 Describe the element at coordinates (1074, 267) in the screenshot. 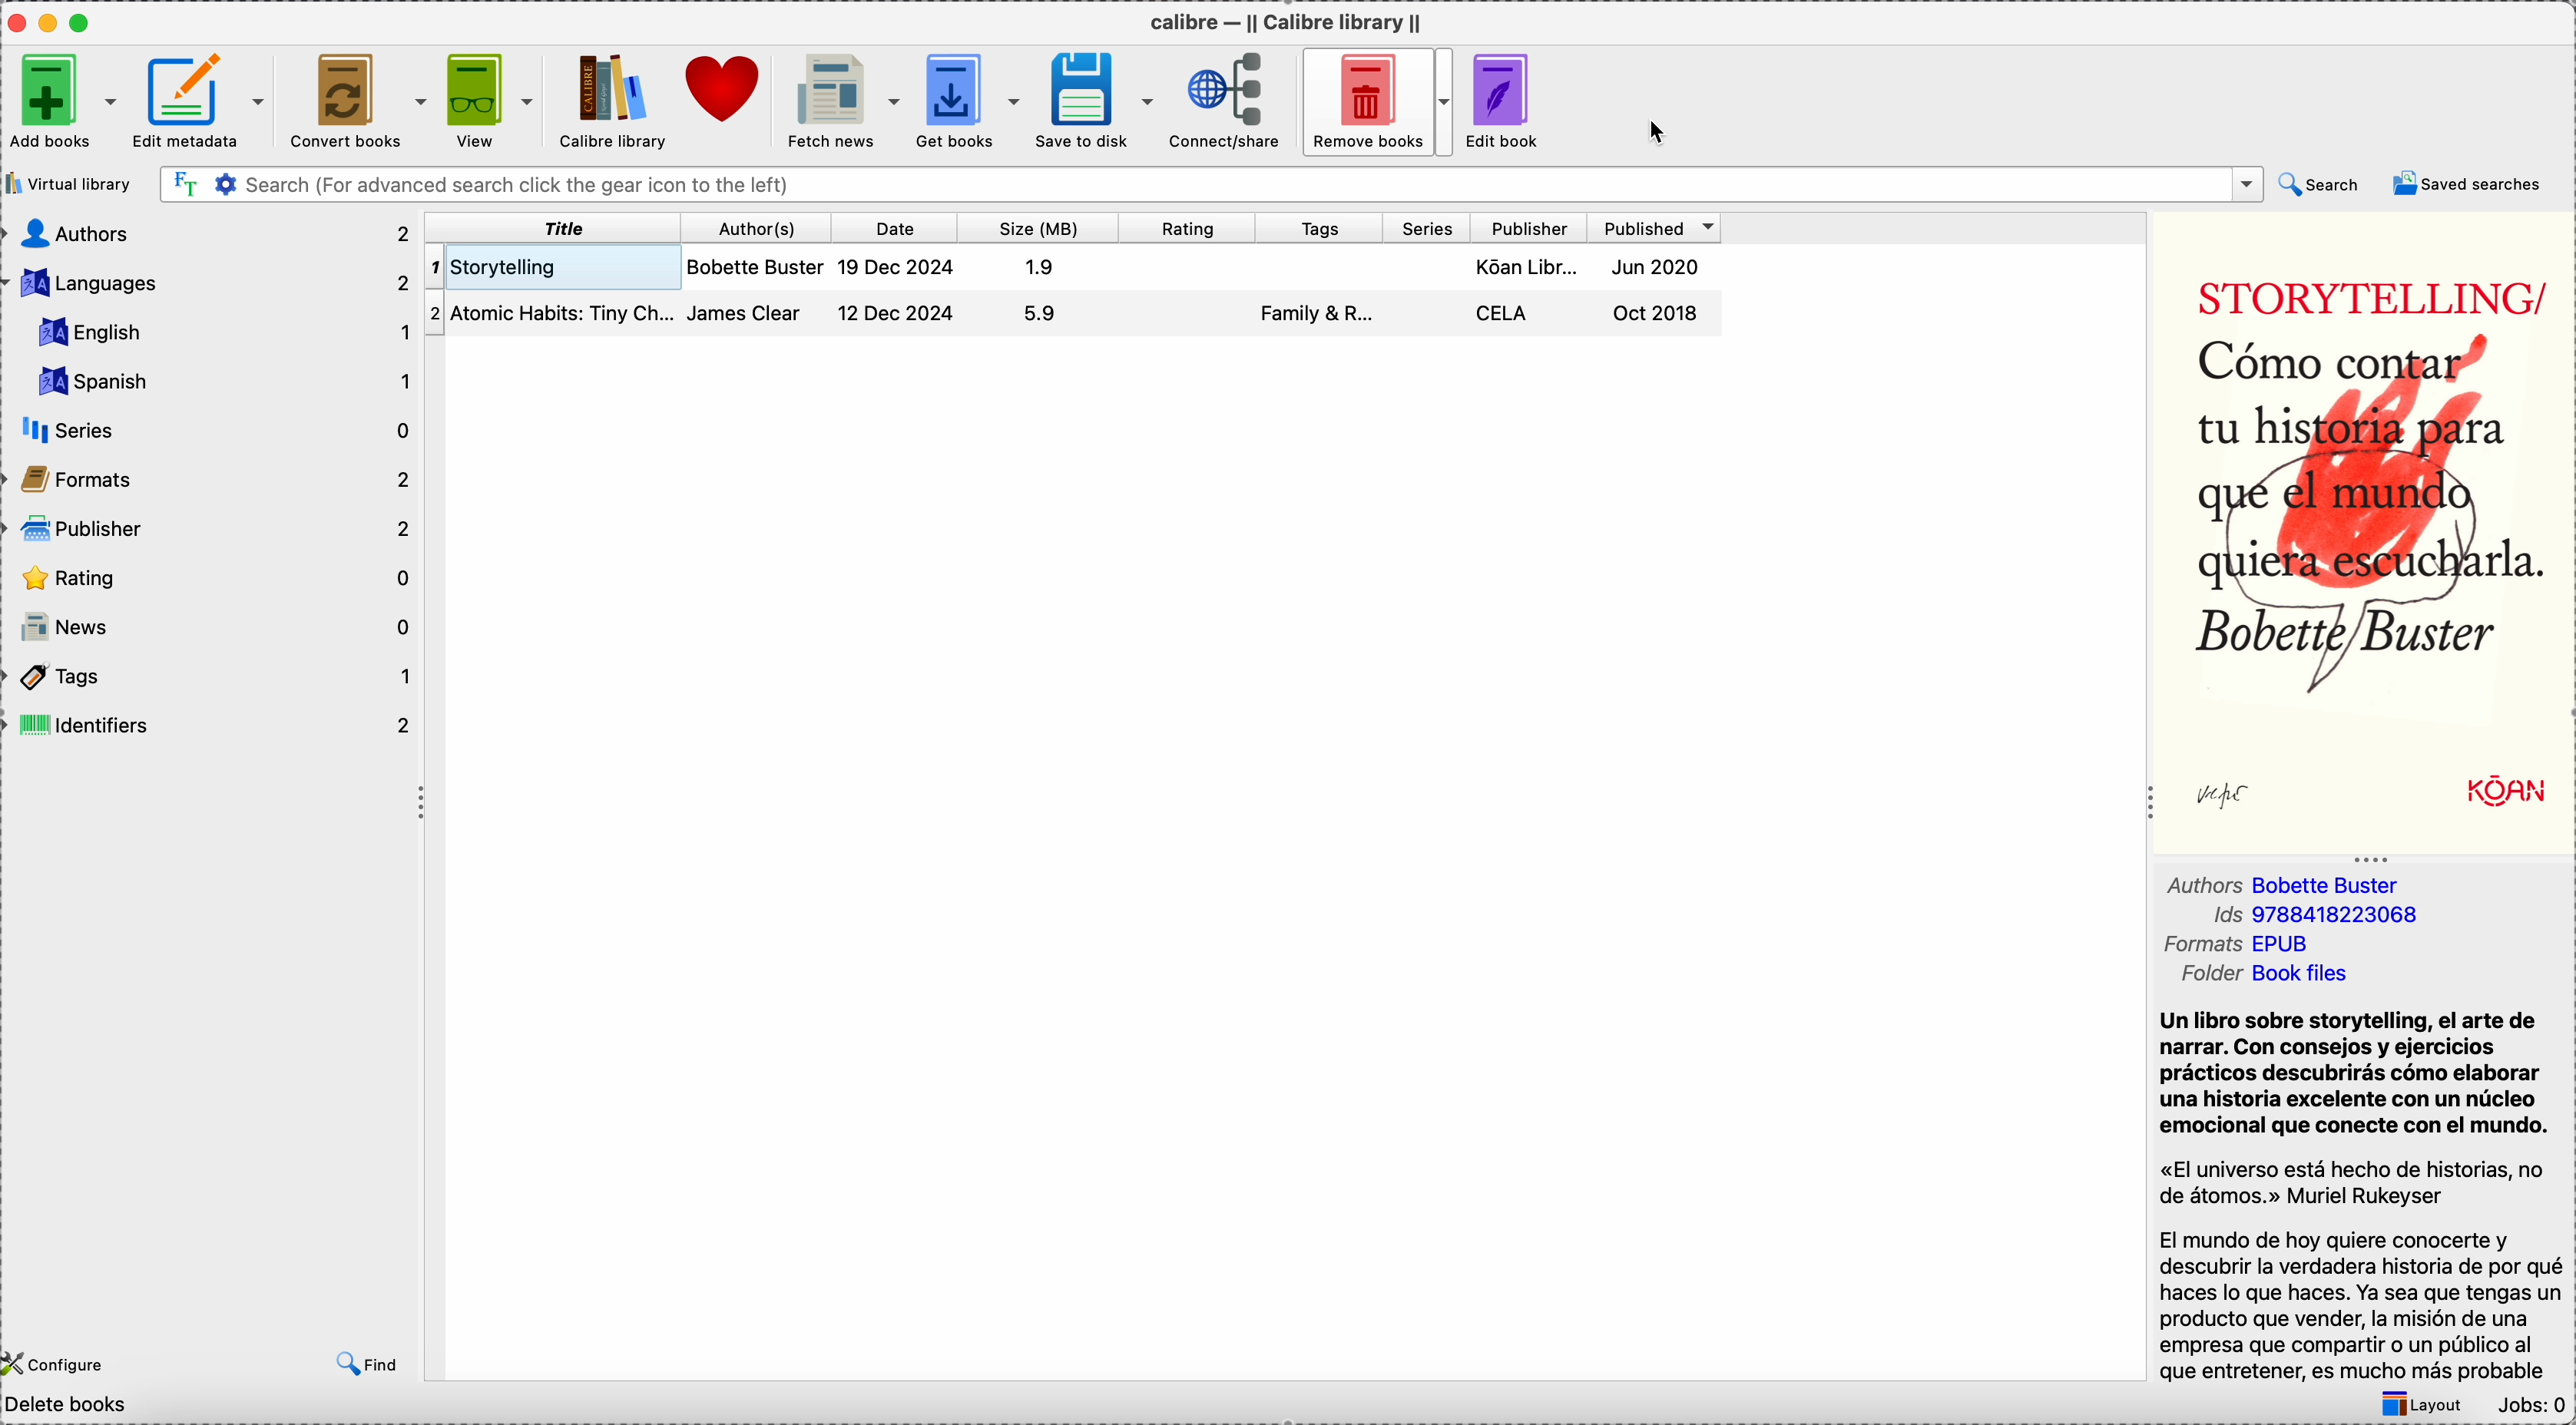

I see `Storytelling` at that location.